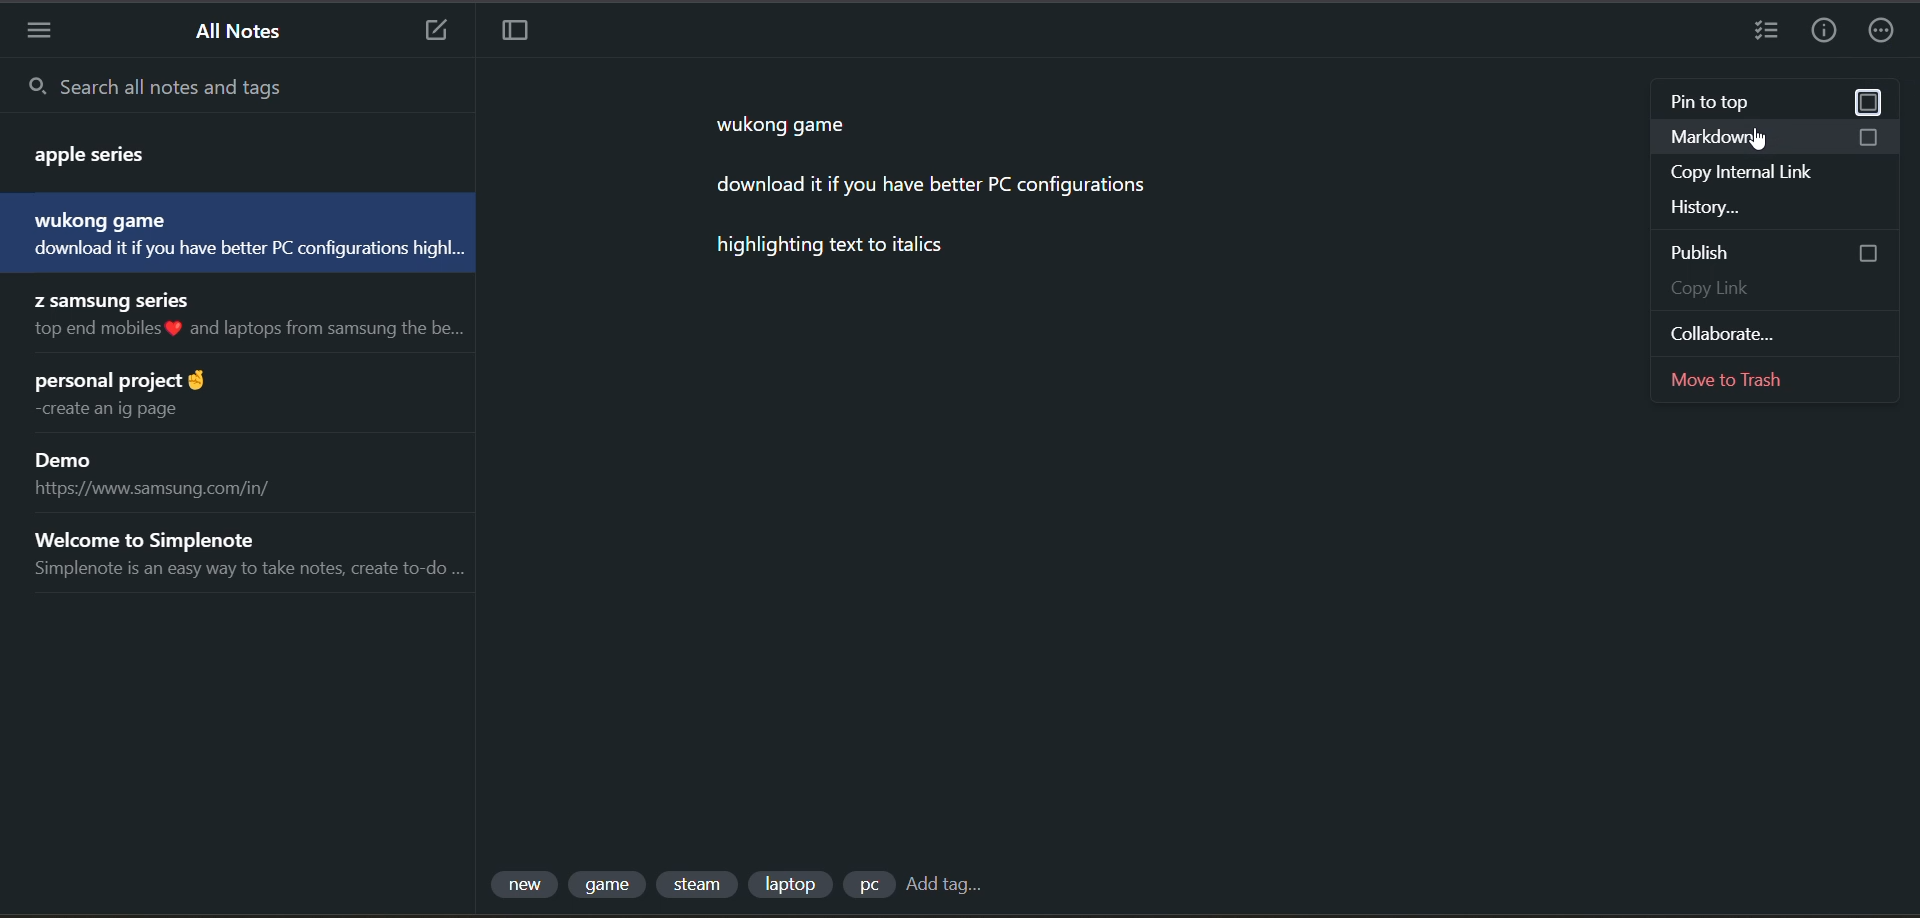 The image size is (1920, 918). Describe the element at coordinates (39, 29) in the screenshot. I see `menu` at that location.